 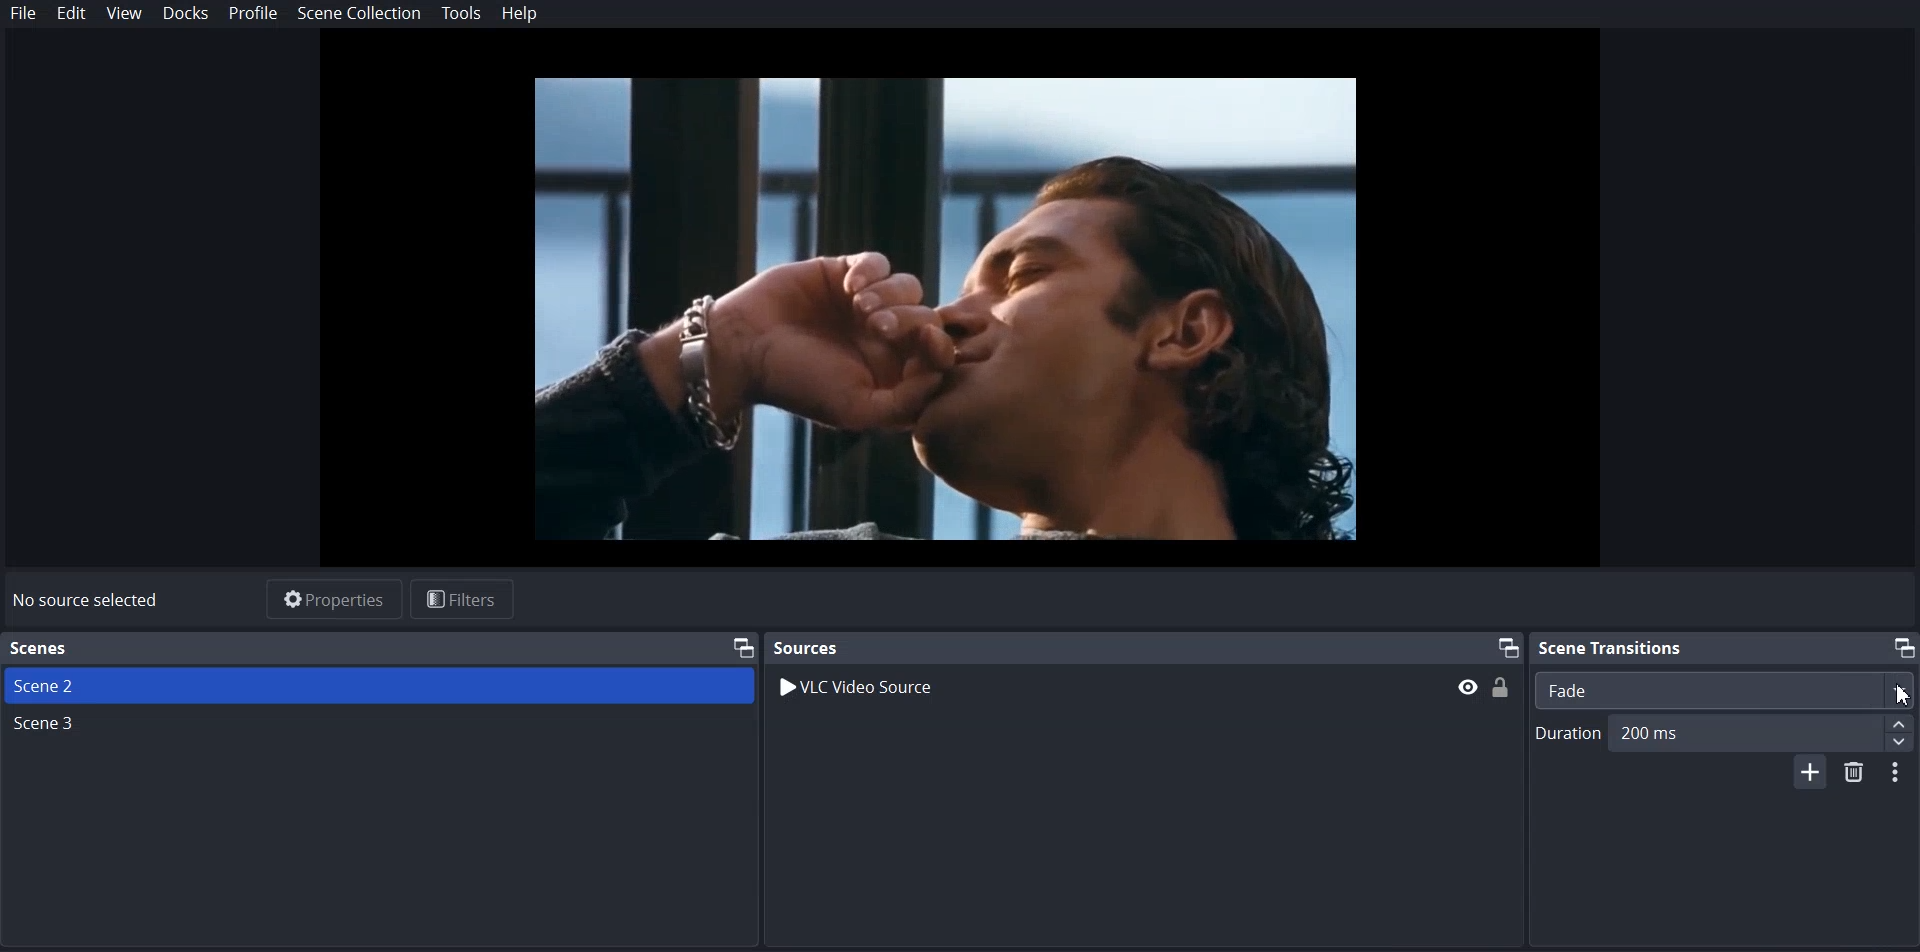 What do you see at coordinates (71, 13) in the screenshot?
I see `Edit` at bounding box center [71, 13].